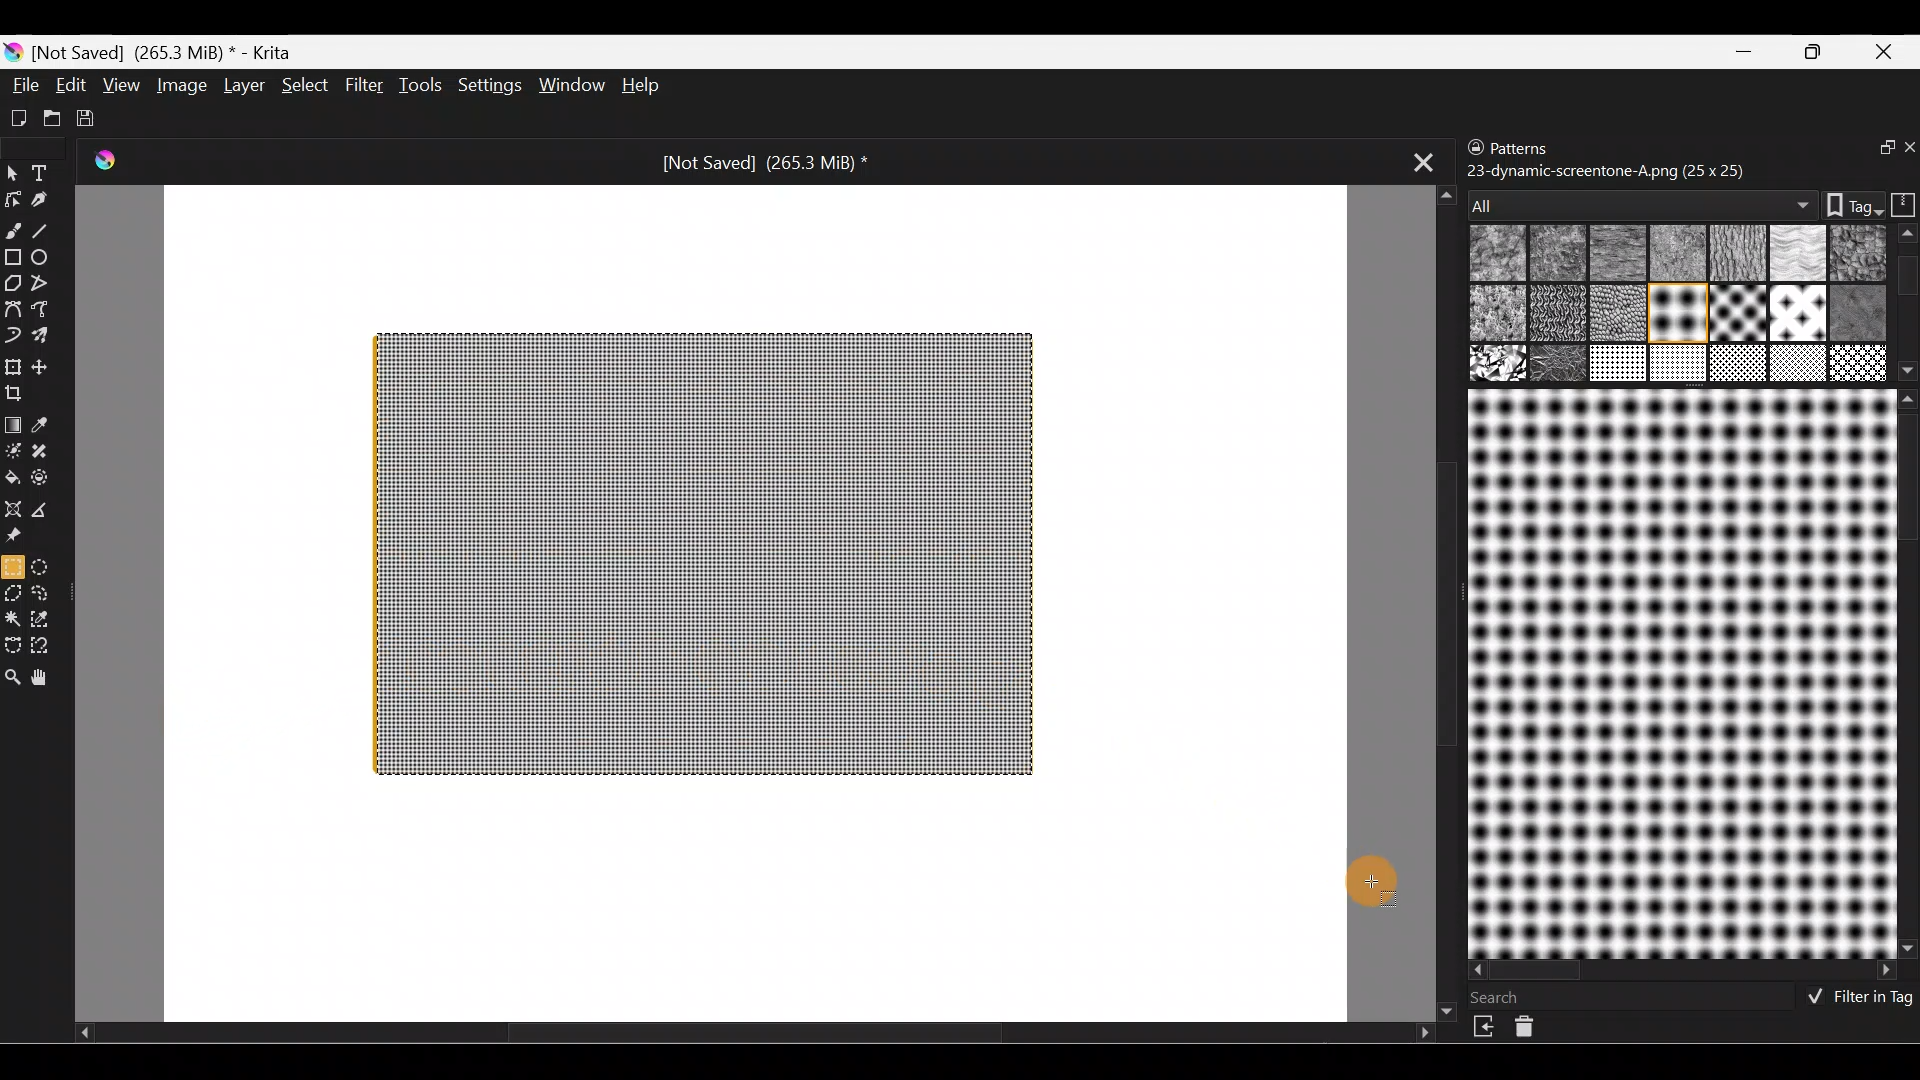  I want to click on Freehand path tool, so click(44, 309).